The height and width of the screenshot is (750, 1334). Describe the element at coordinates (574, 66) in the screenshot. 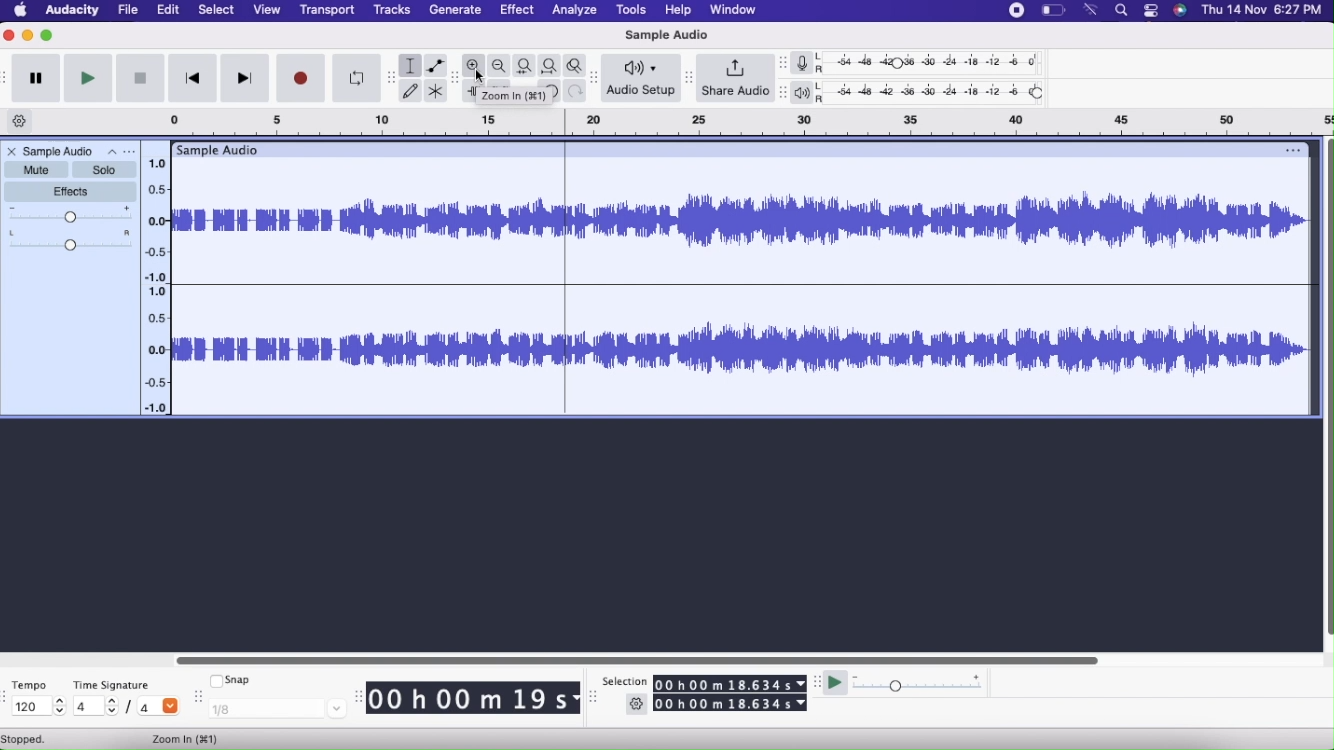

I see `Zoom Toggle` at that location.